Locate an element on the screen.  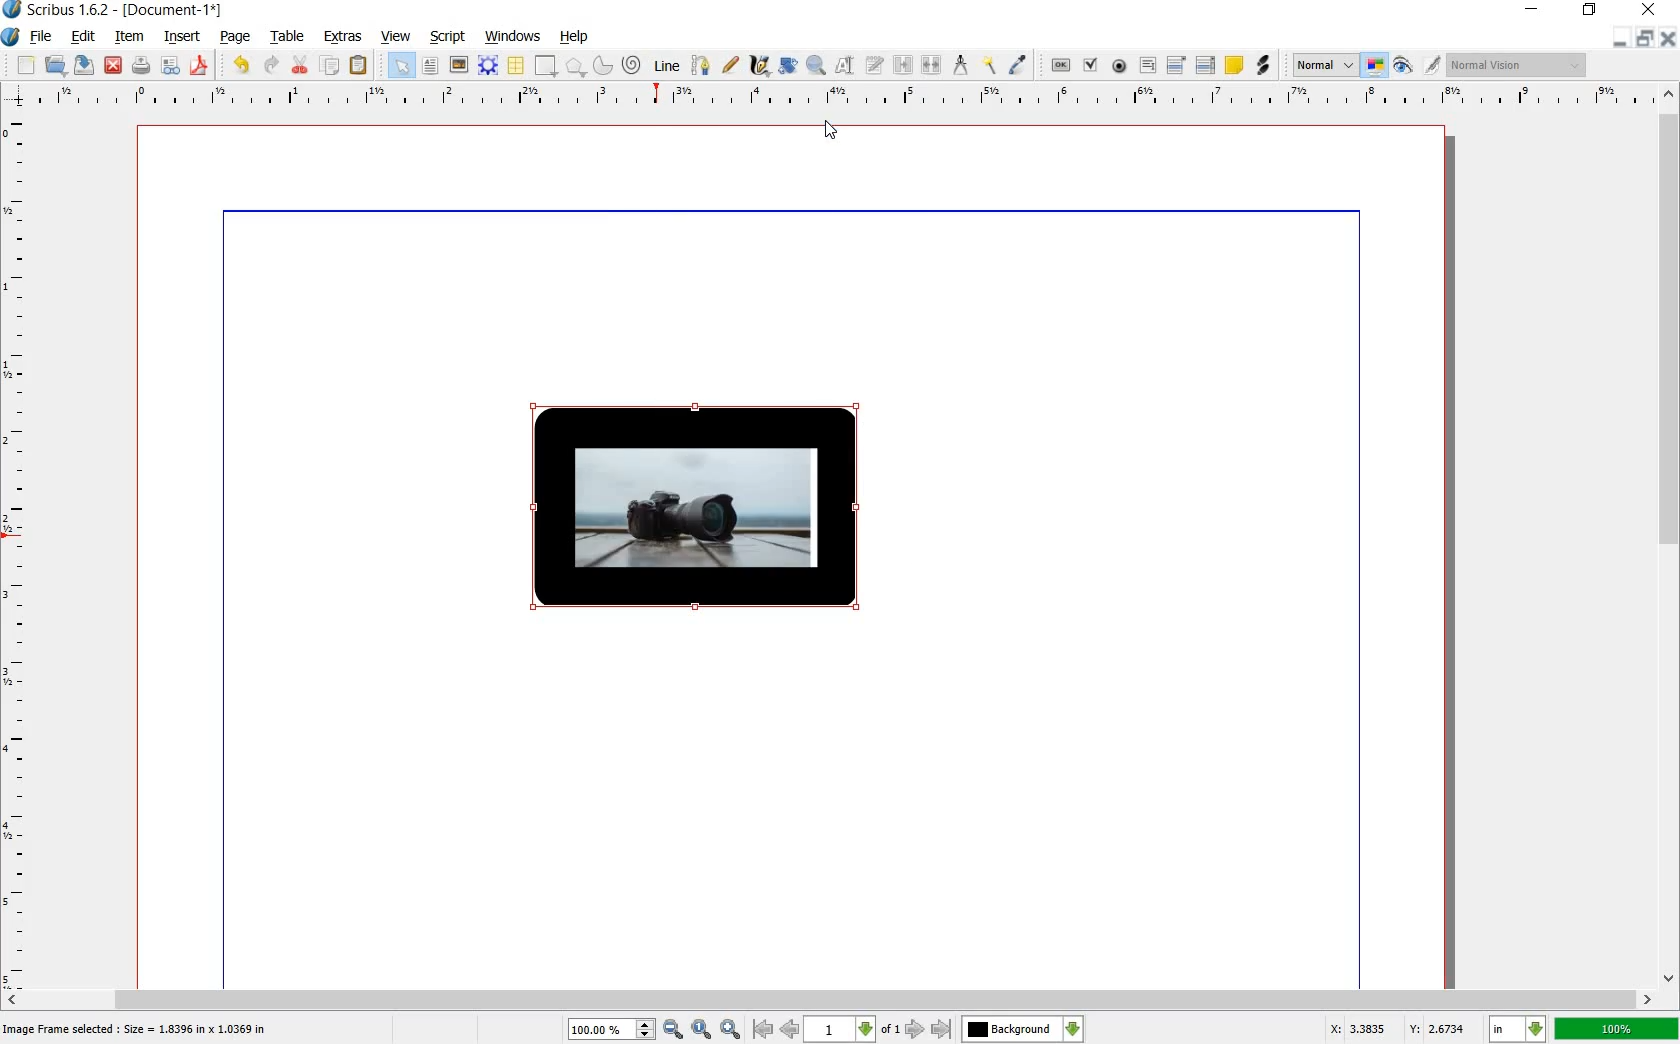
page is located at coordinates (234, 38).